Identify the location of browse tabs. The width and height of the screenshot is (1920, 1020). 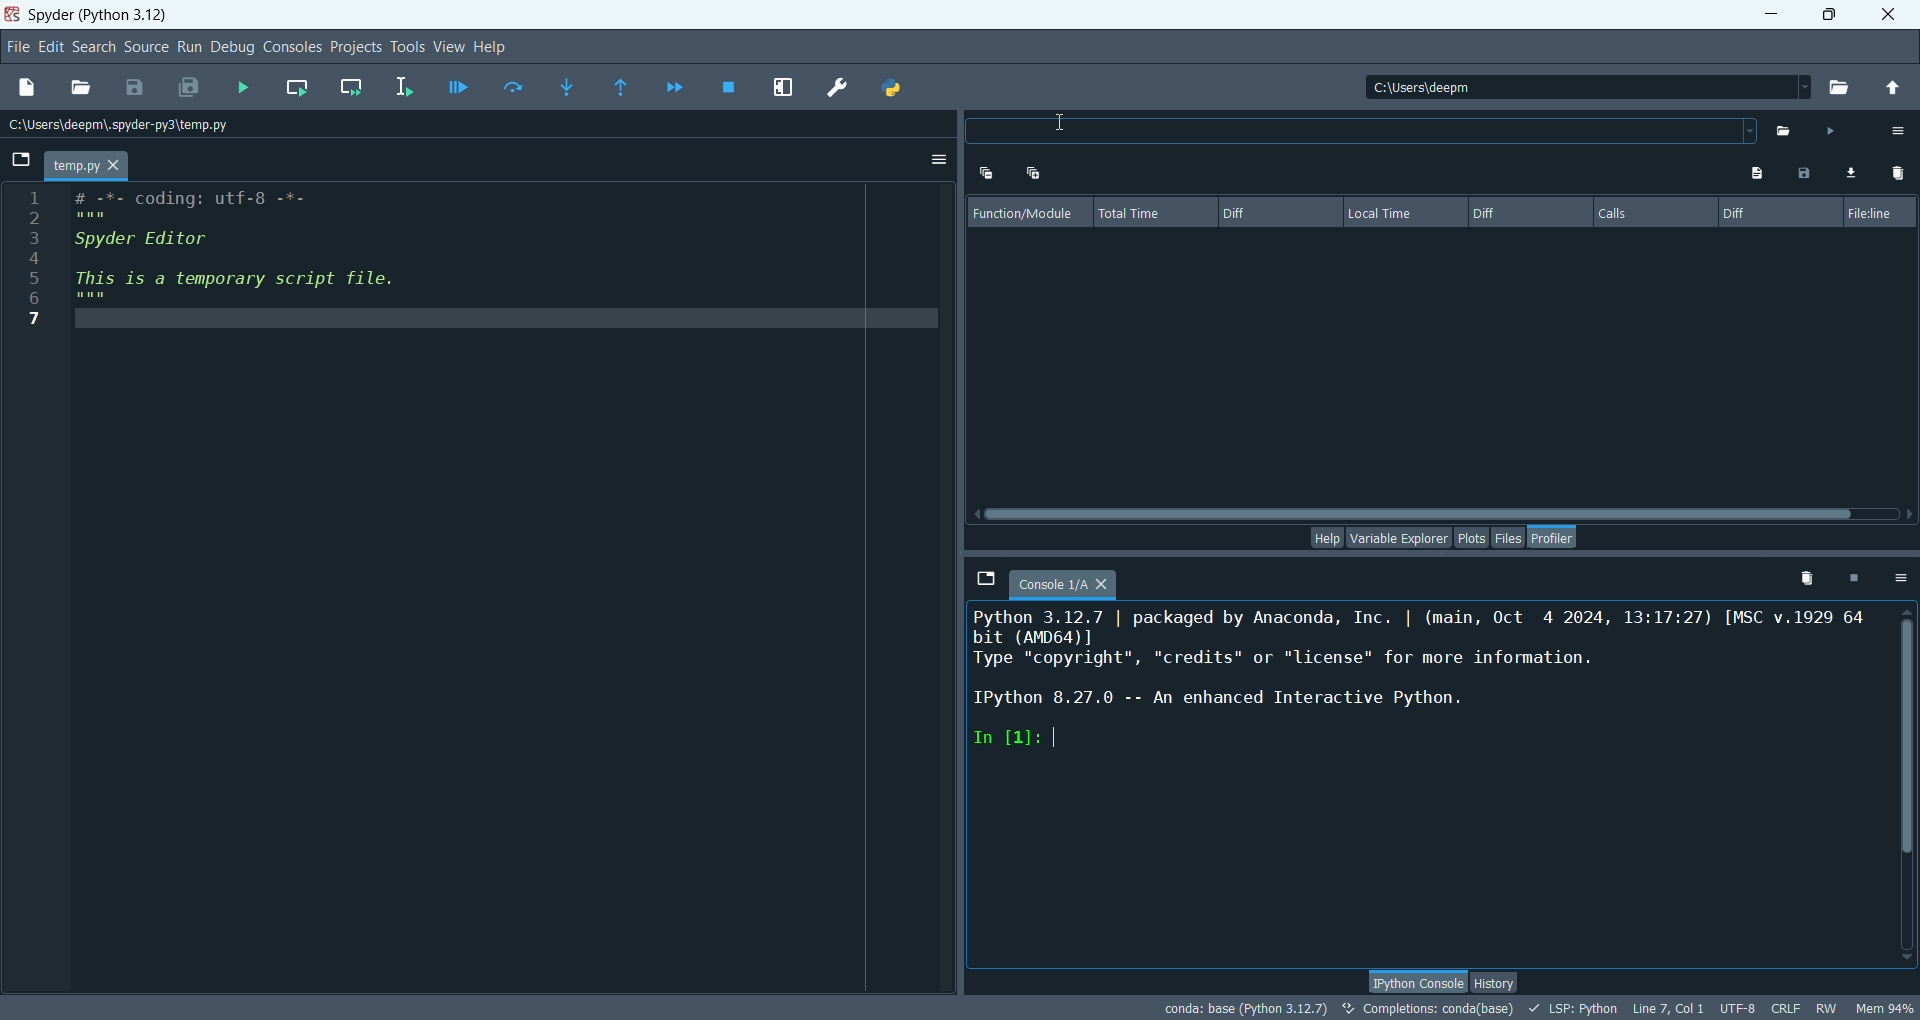
(985, 578).